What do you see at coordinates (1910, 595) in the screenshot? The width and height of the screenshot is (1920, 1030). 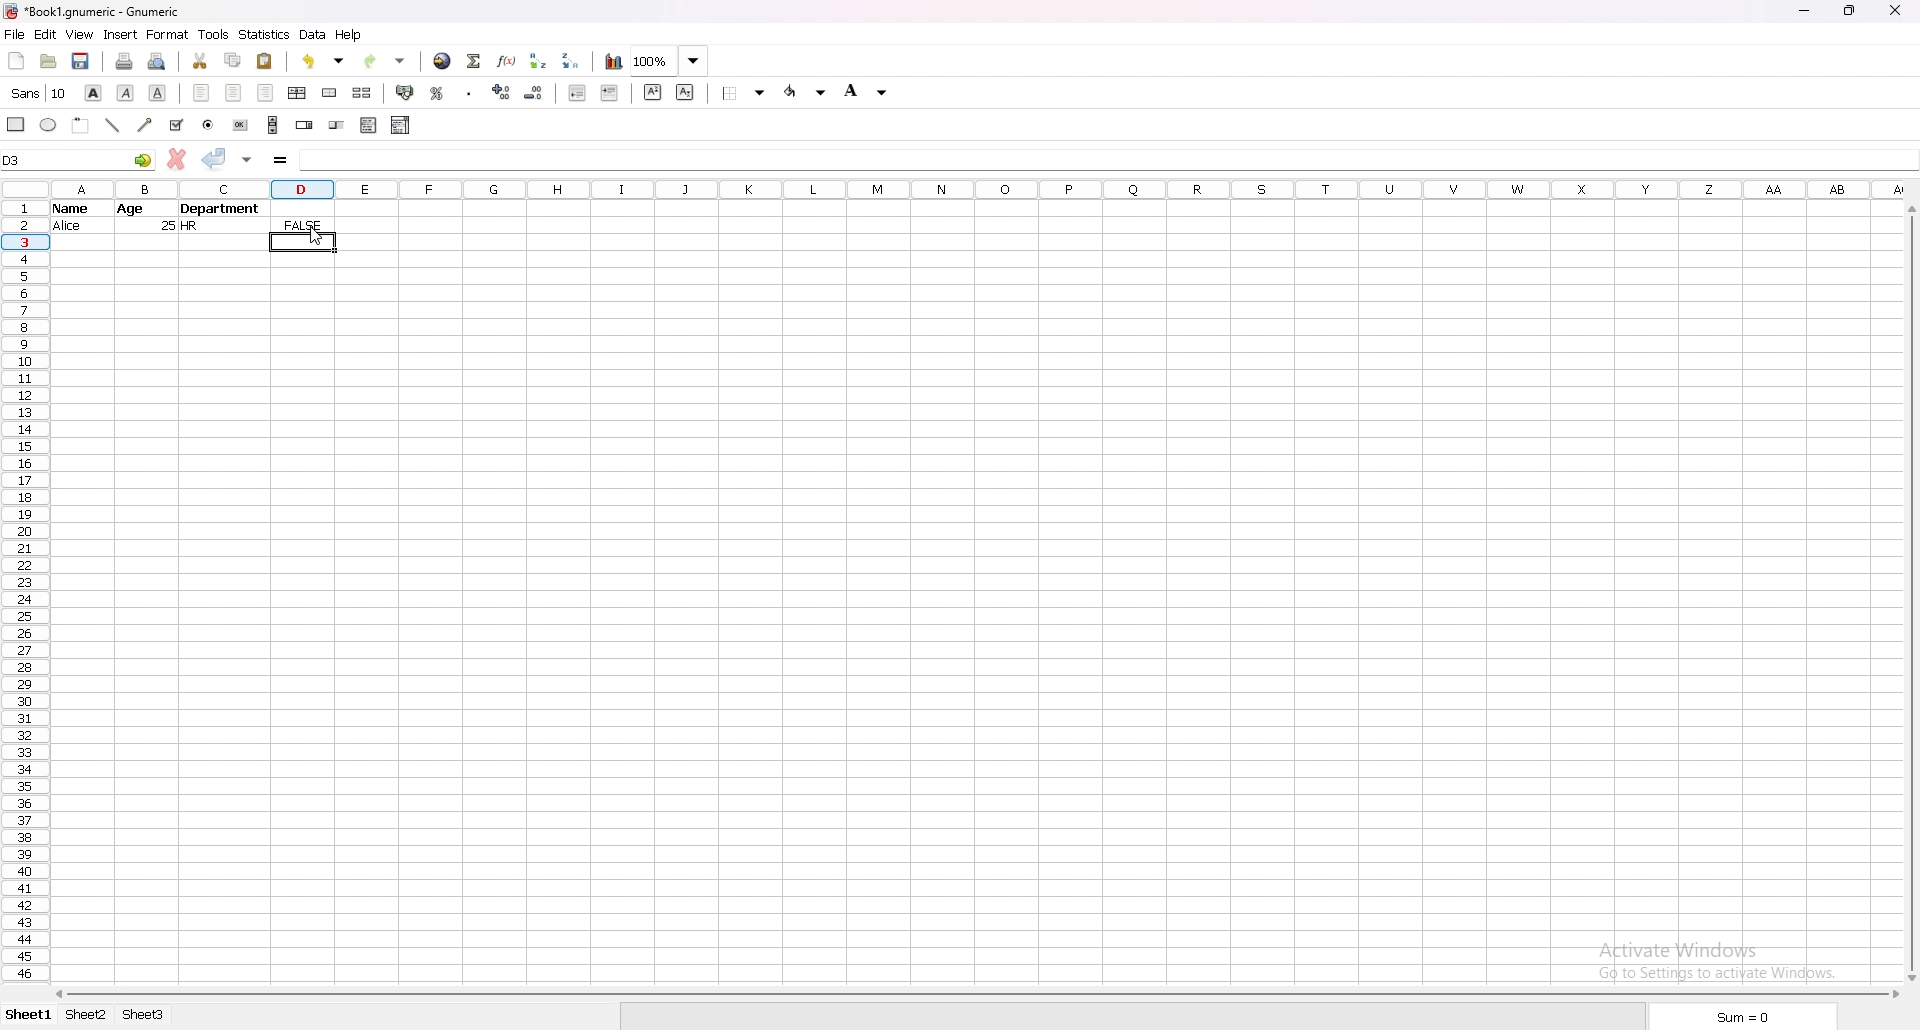 I see `scroll bar` at bounding box center [1910, 595].